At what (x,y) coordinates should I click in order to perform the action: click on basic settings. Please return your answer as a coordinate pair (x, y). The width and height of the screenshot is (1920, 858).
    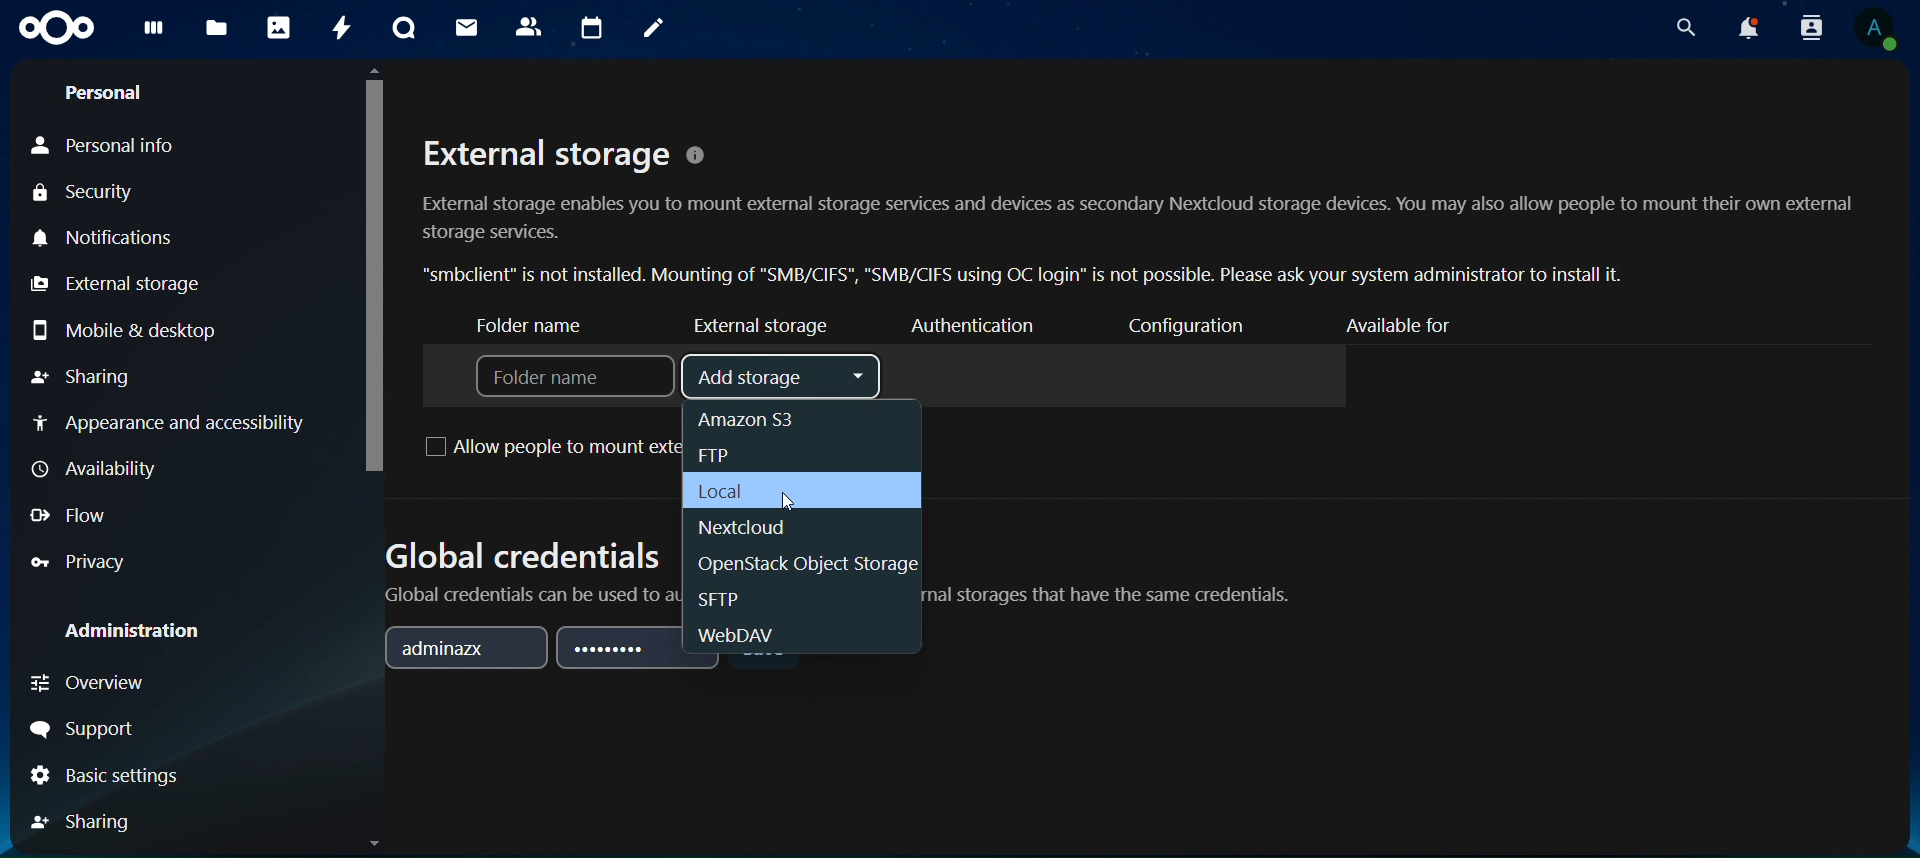
    Looking at the image, I should click on (108, 775).